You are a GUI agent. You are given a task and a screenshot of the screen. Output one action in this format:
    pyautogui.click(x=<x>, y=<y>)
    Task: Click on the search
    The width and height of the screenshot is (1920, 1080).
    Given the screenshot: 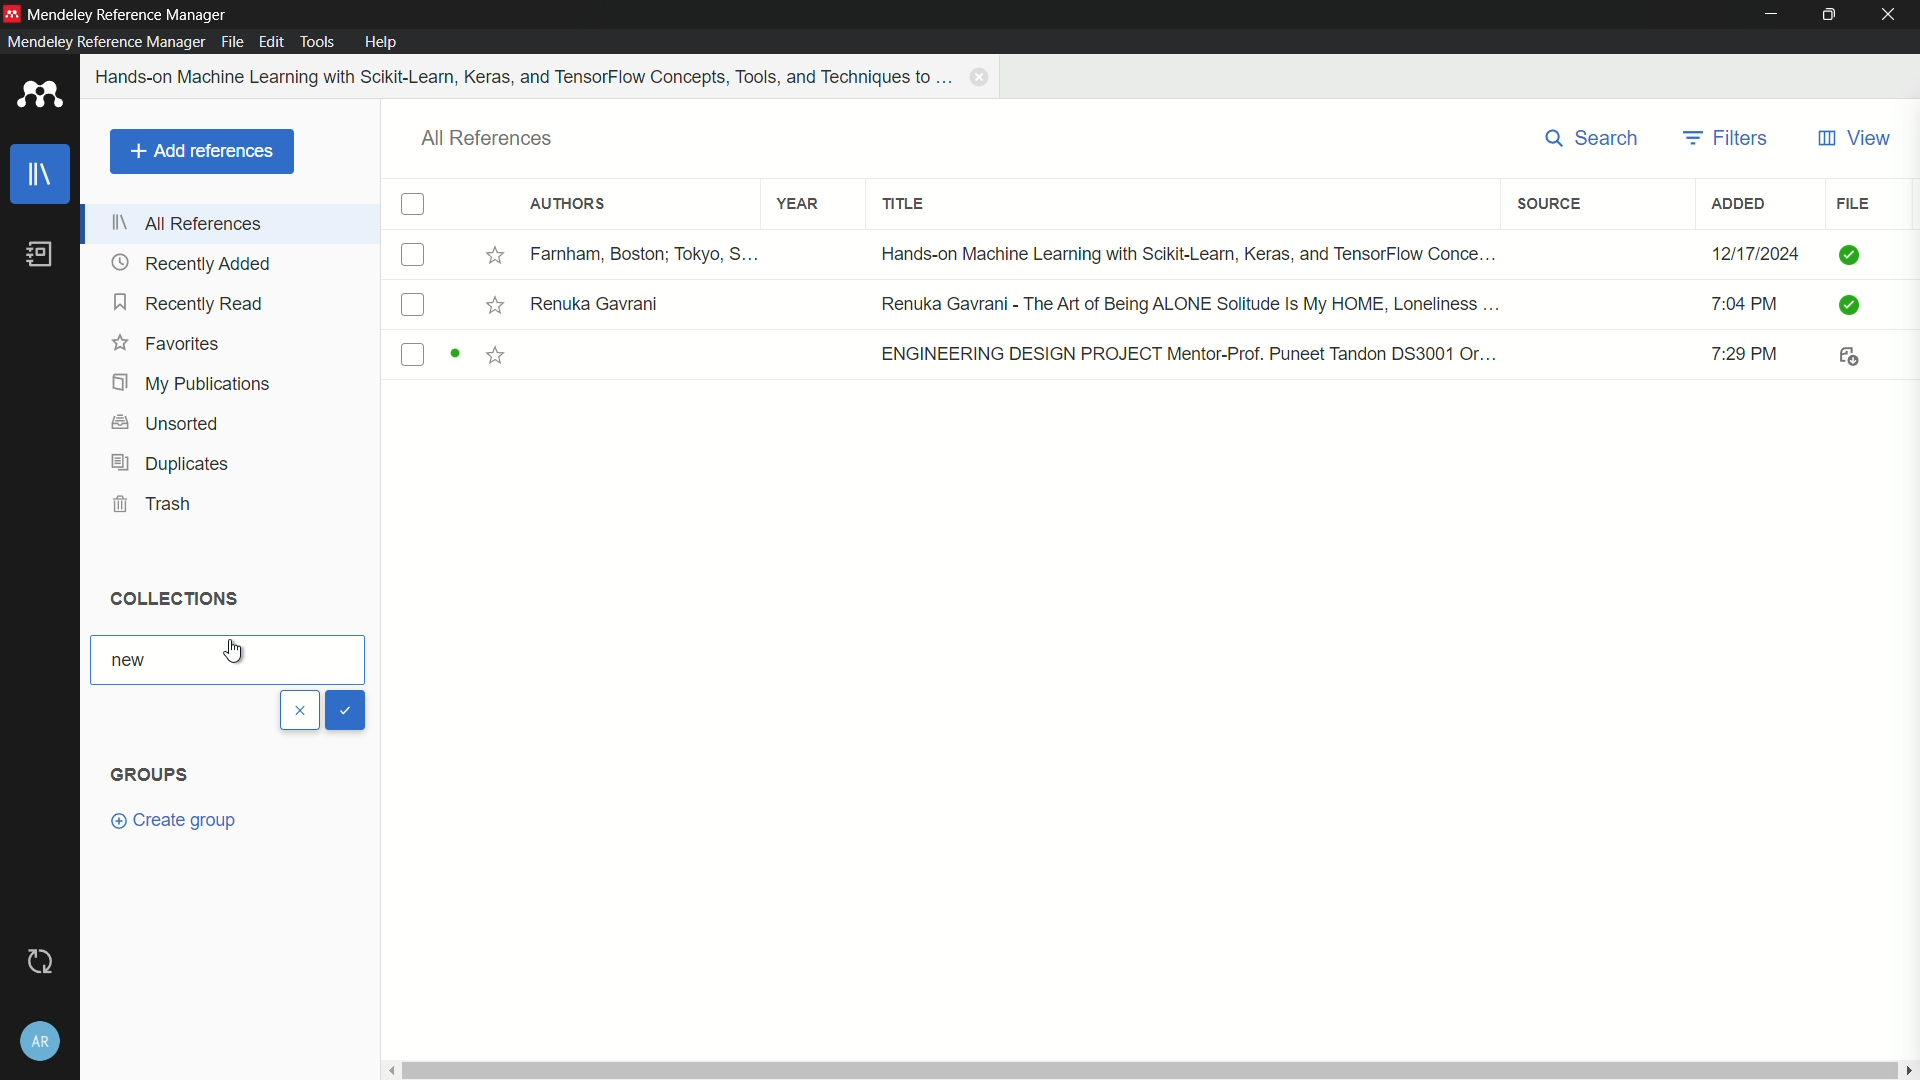 What is the action you would take?
    pyautogui.click(x=1594, y=139)
    